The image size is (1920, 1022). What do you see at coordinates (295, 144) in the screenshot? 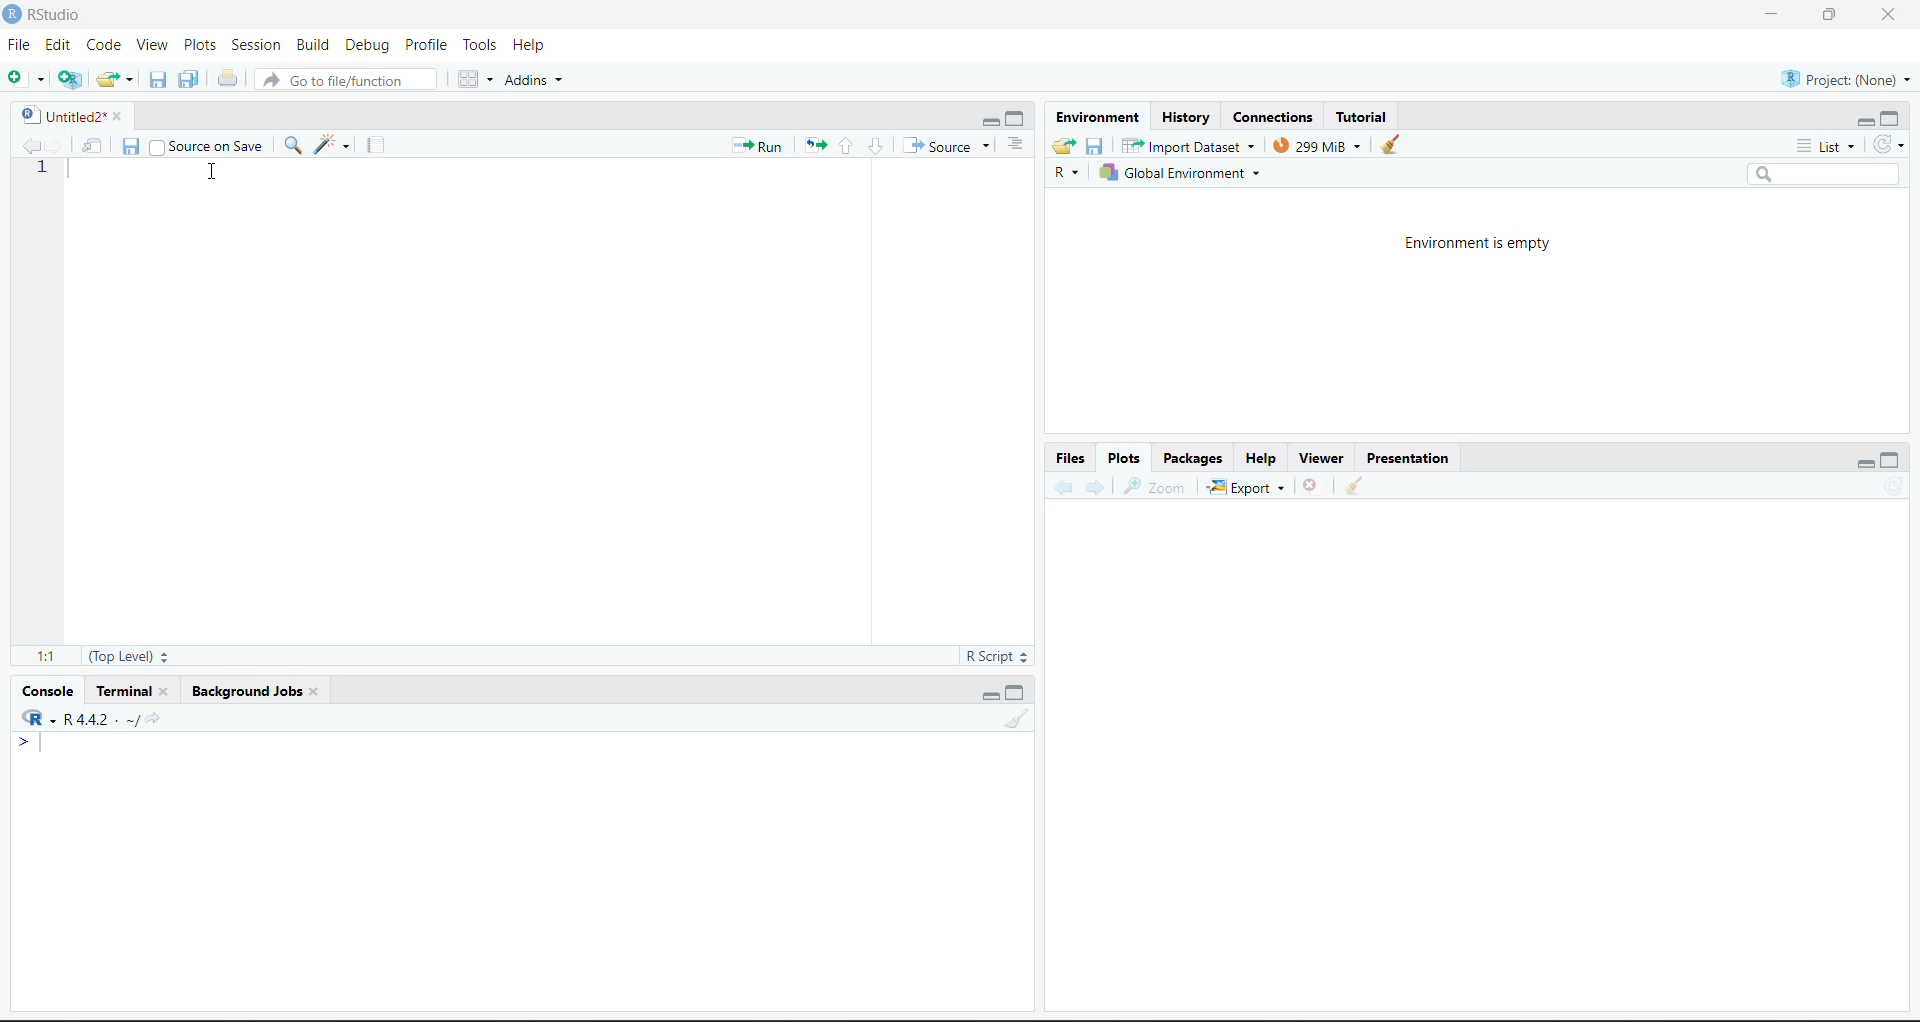
I see `find/replace` at bounding box center [295, 144].